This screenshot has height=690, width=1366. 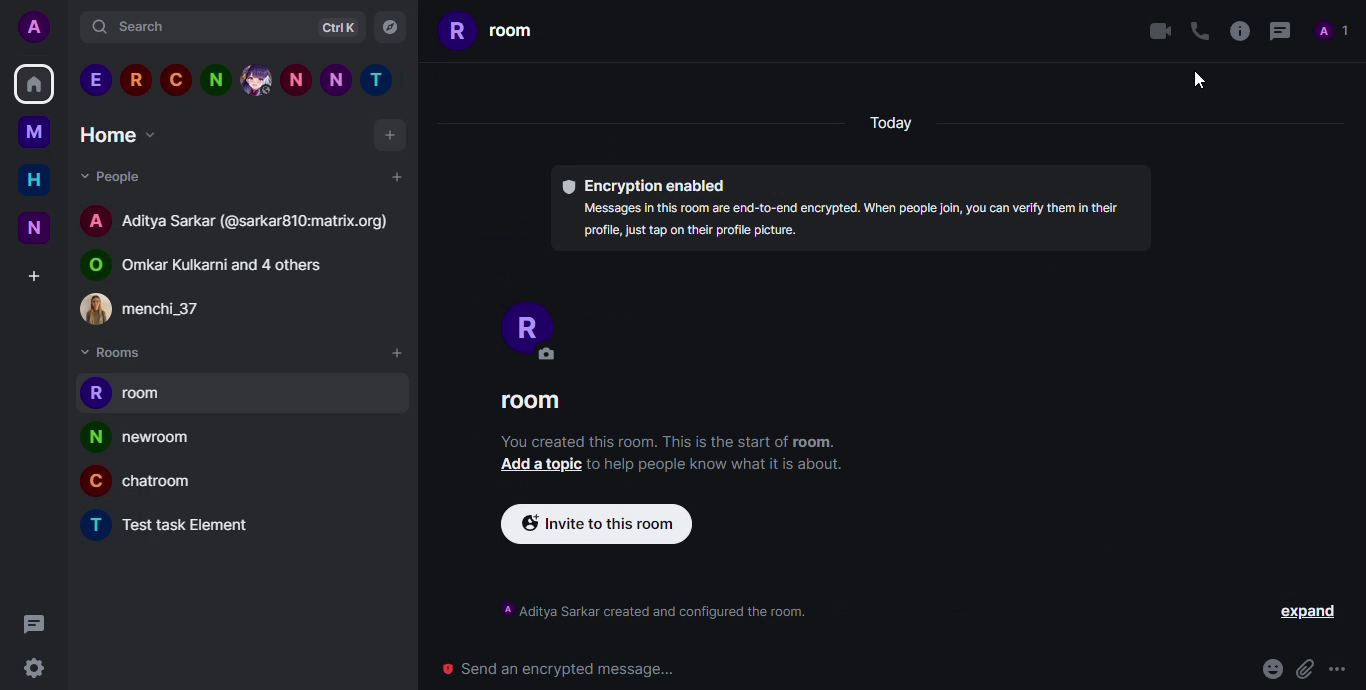 I want to click on myspace, so click(x=34, y=131).